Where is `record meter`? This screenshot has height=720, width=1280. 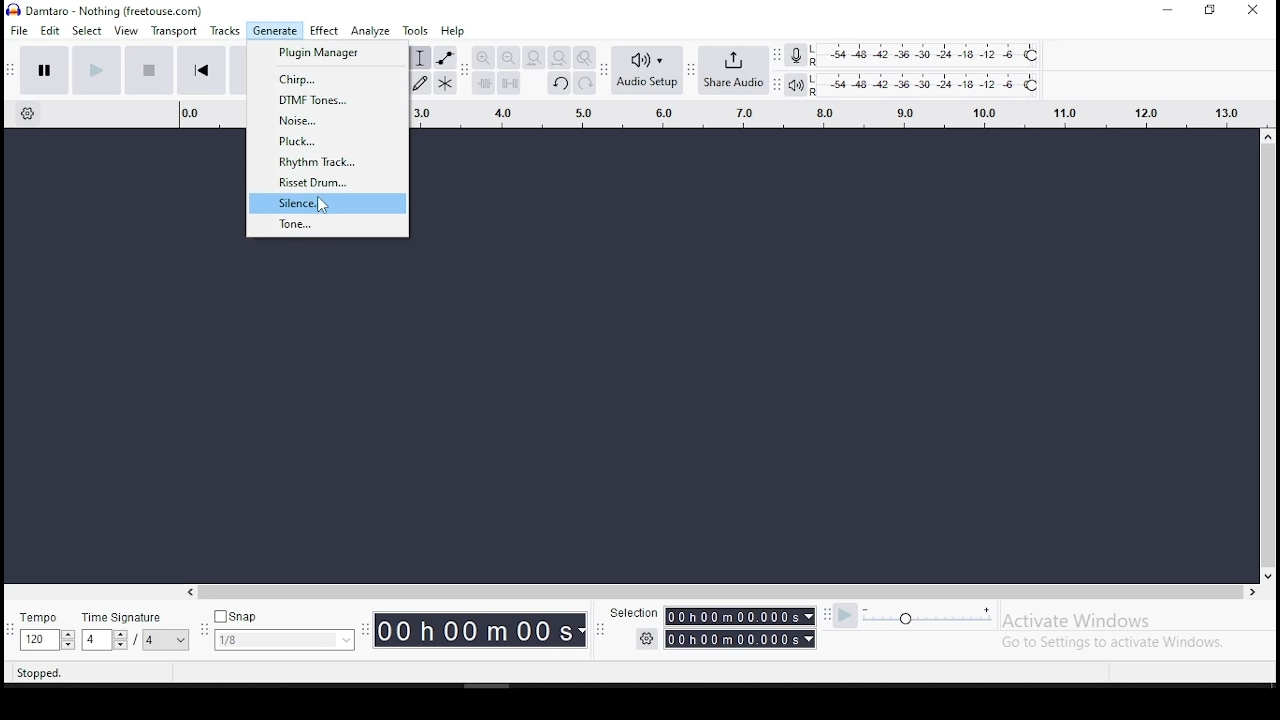
record meter is located at coordinates (796, 56).